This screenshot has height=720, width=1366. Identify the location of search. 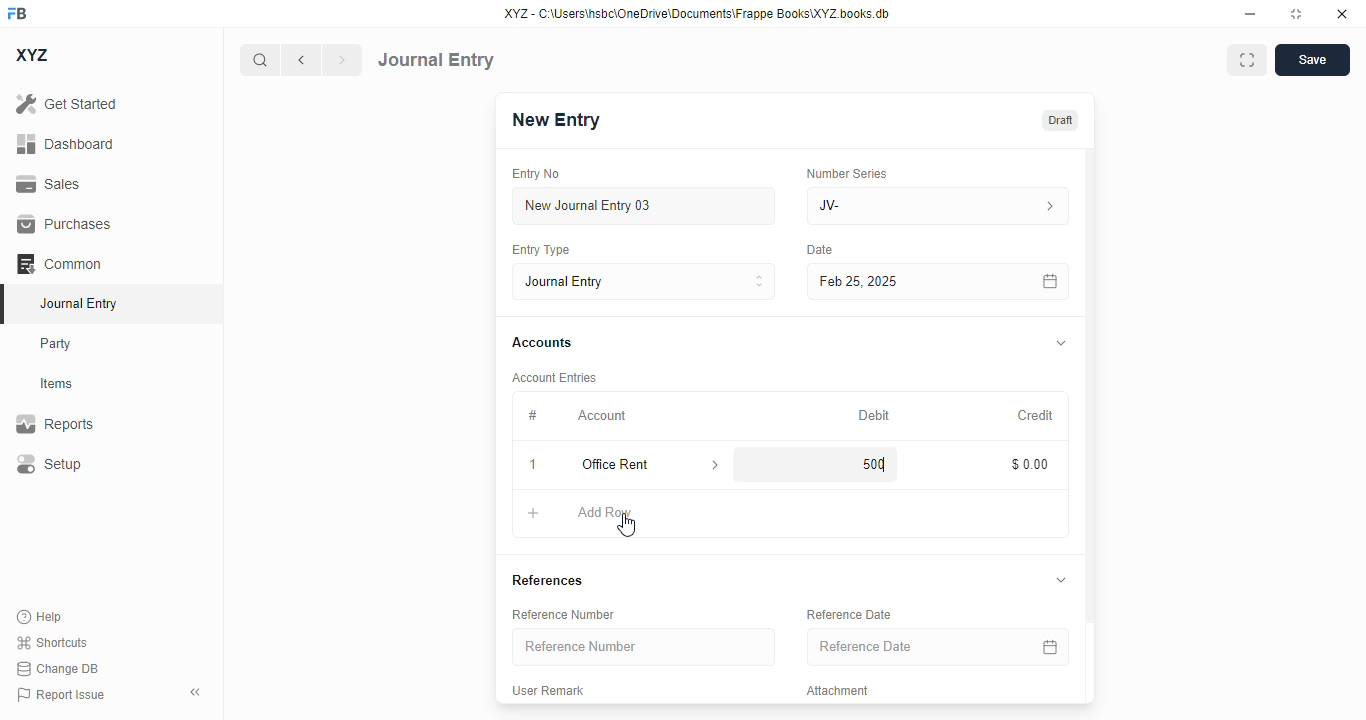
(259, 60).